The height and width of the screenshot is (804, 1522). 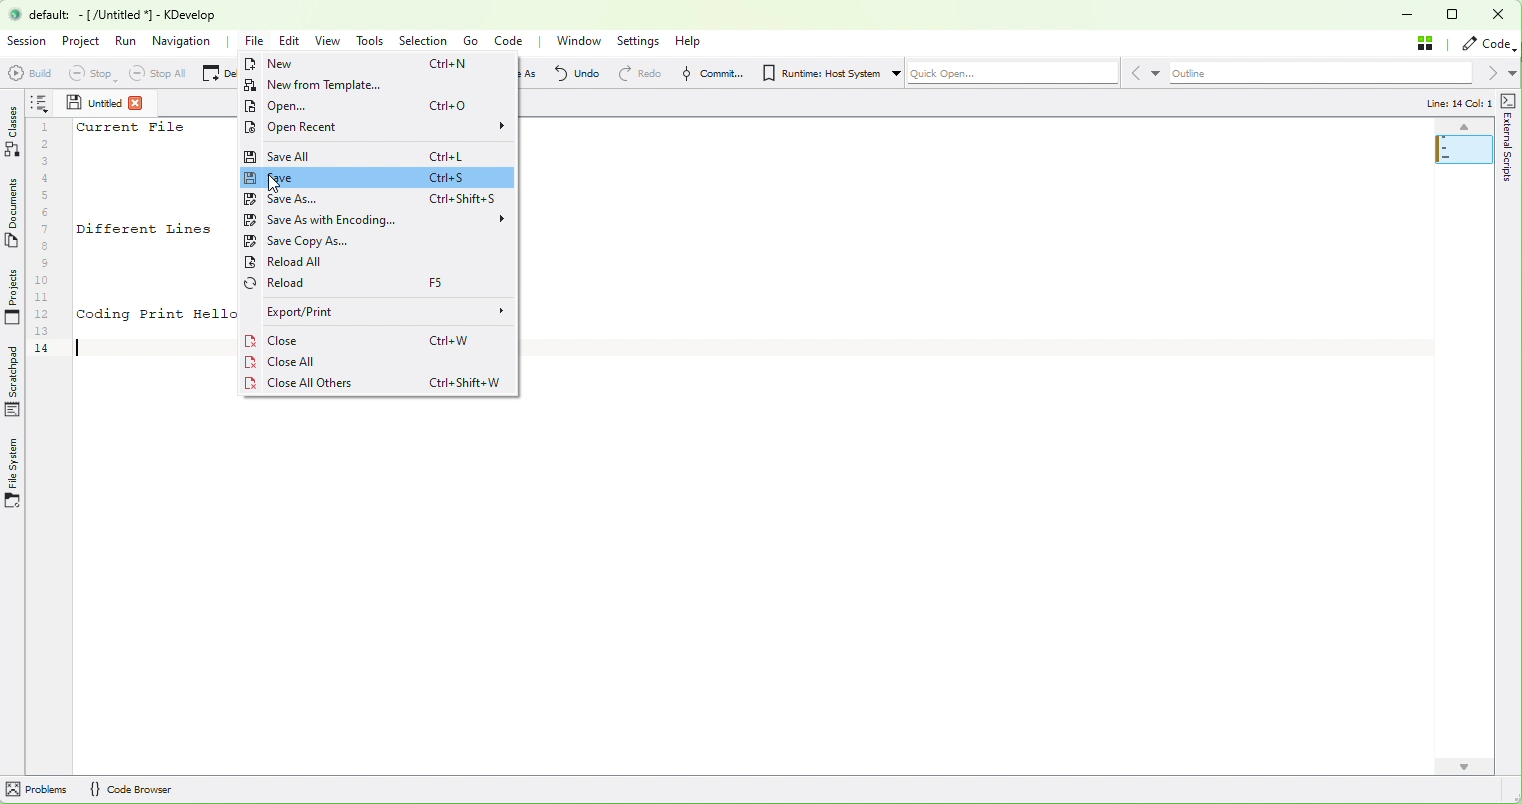 What do you see at coordinates (575, 73) in the screenshot?
I see `undo` at bounding box center [575, 73].